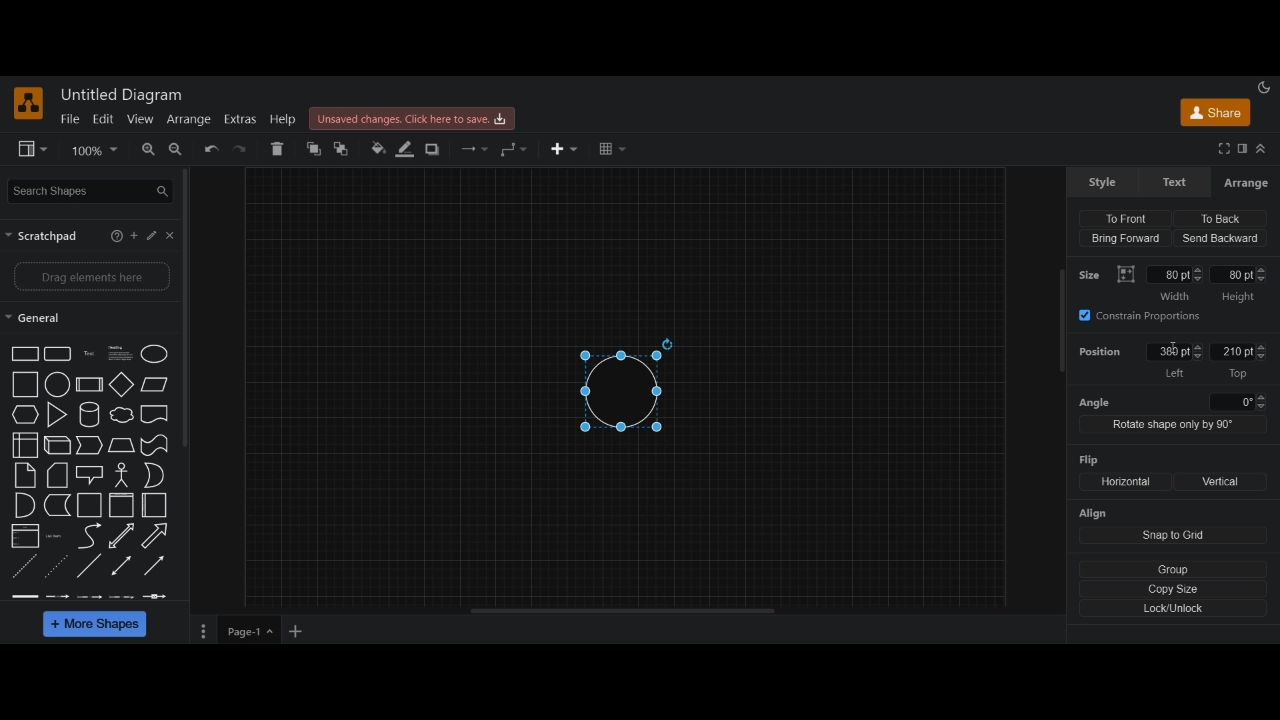 This screenshot has width=1280, height=720. What do you see at coordinates (1061, 323) in the screenshot?
I see `vertical scrollbar` at bounding box center [1061, 323].